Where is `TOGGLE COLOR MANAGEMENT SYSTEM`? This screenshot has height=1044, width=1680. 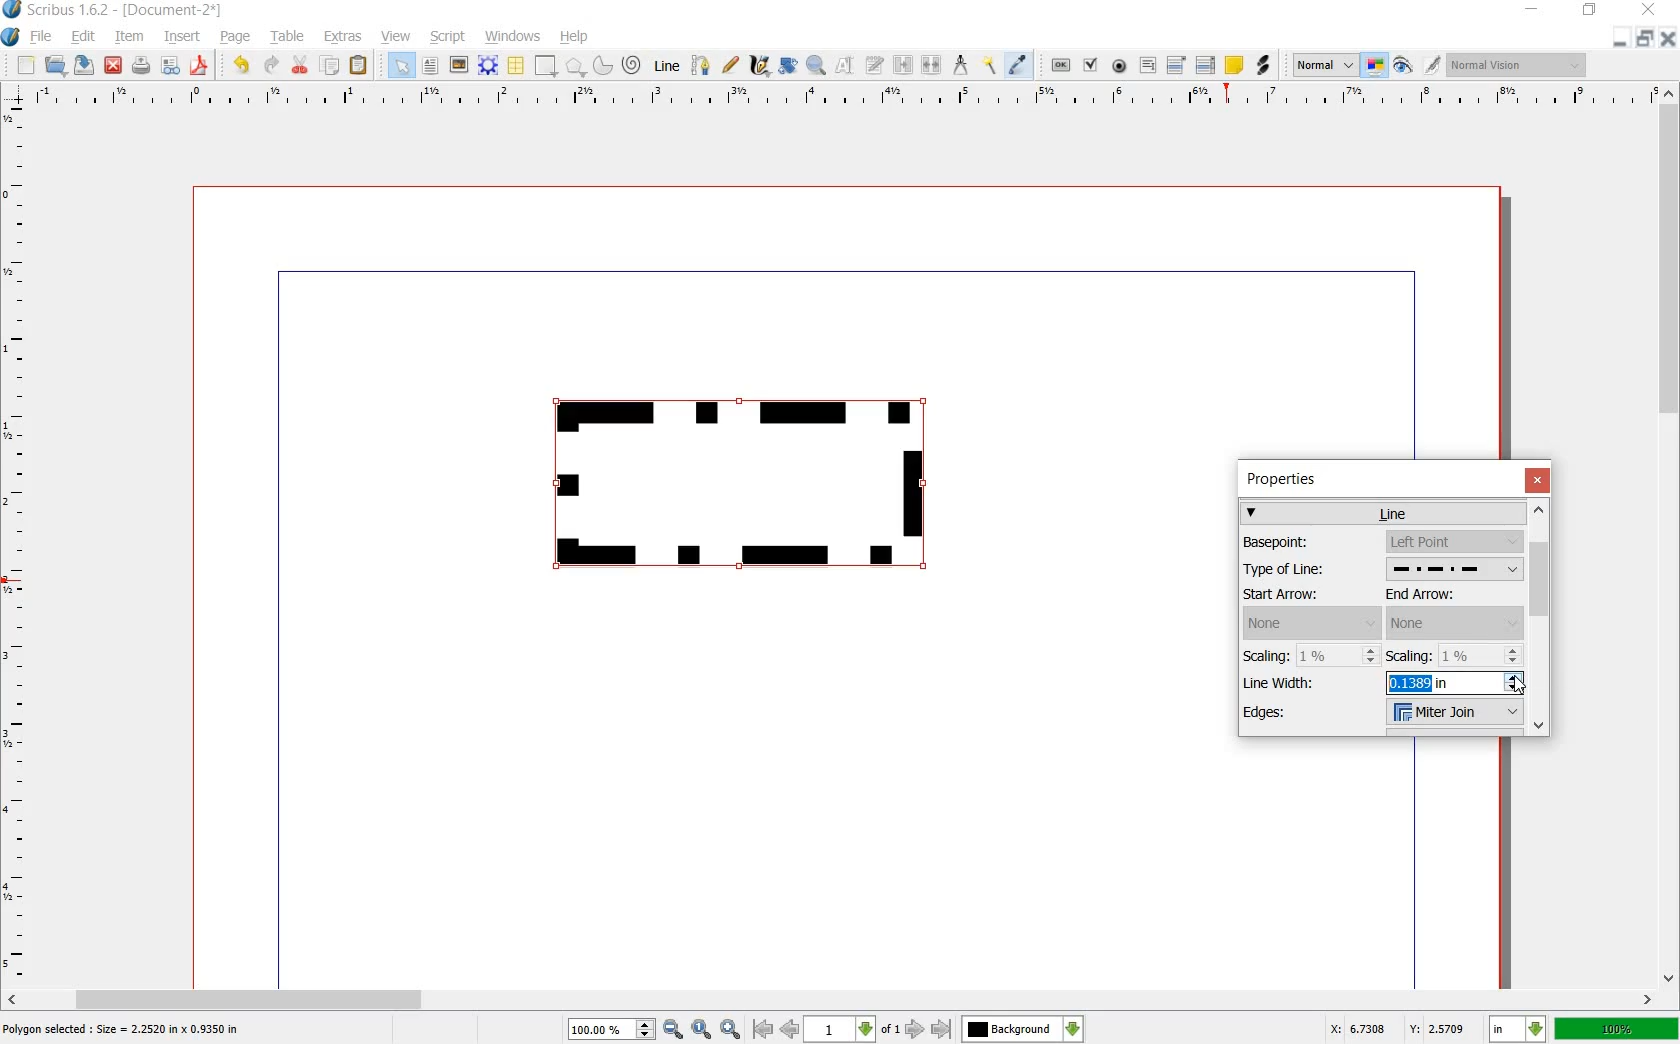
TOGGLE COLOR MANAGEMENT SYSTEM is located at coordinates (1377, 67).